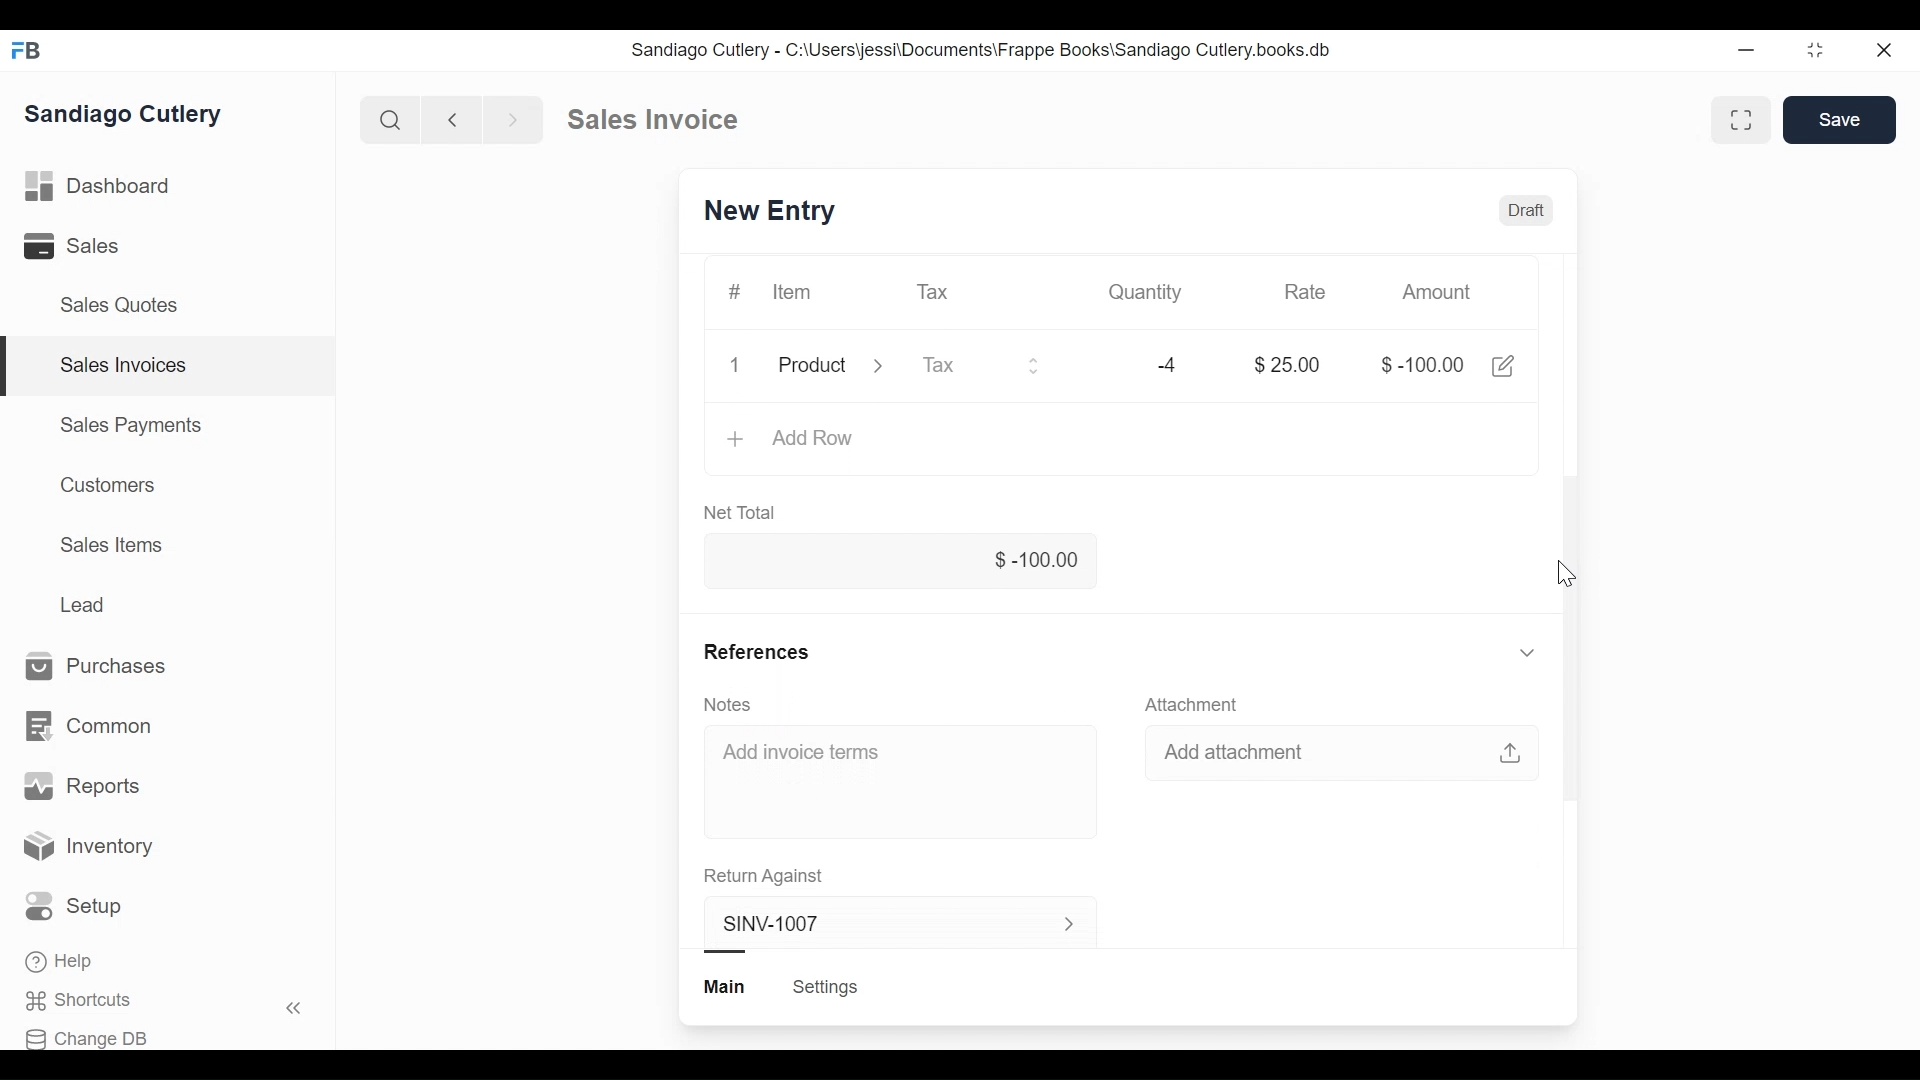  I want to click on Shortcuts, so click(76, 1000).